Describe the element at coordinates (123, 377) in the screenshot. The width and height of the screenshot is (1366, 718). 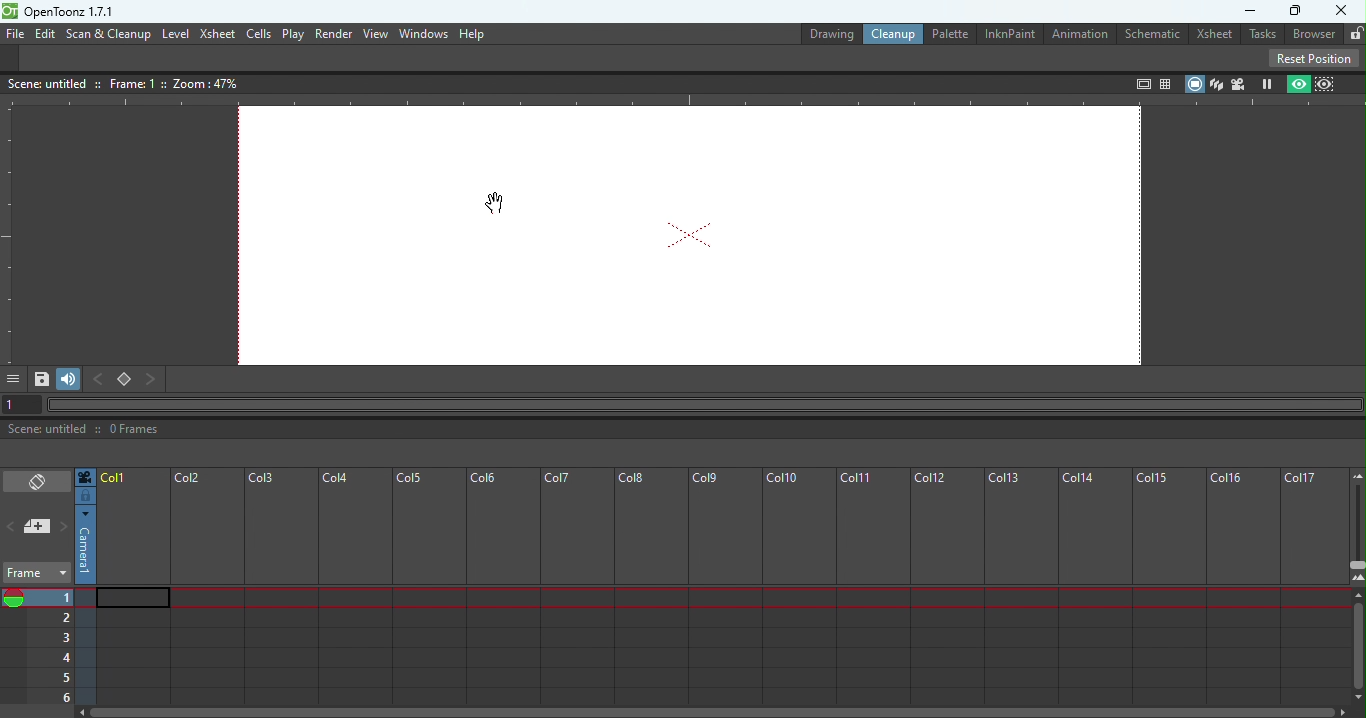
I see `Set key` at that location.